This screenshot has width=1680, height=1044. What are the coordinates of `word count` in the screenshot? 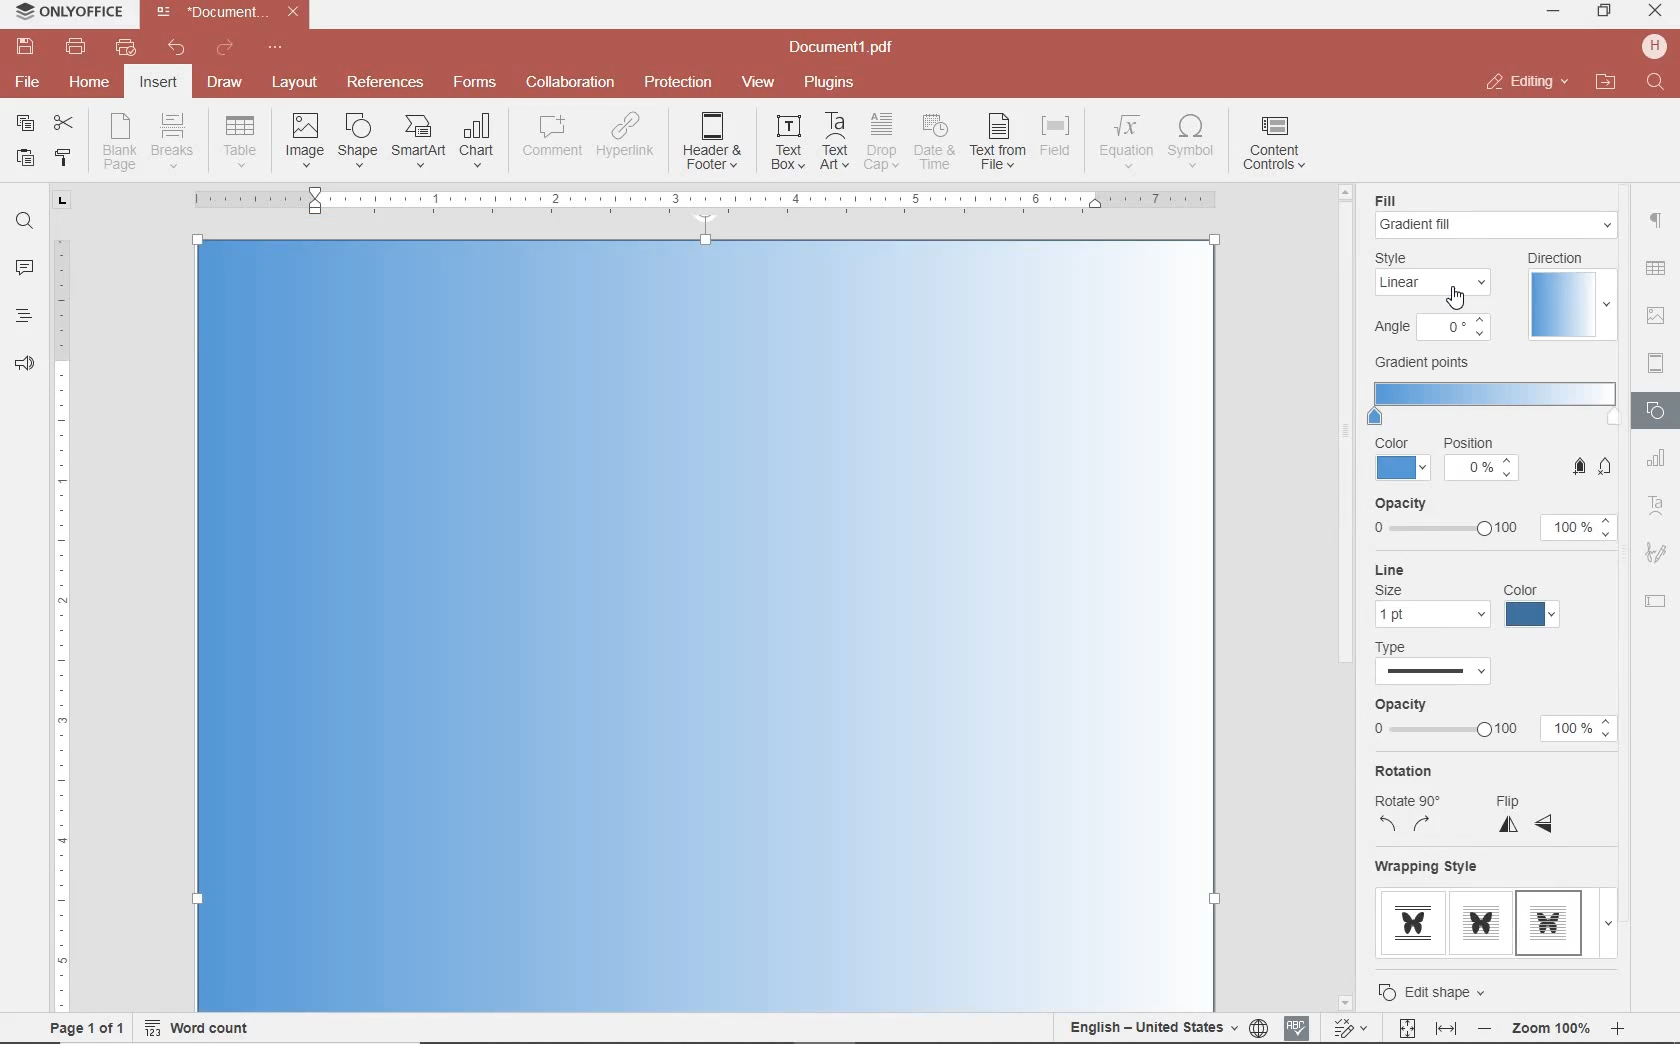 It's located at (204, 1028).